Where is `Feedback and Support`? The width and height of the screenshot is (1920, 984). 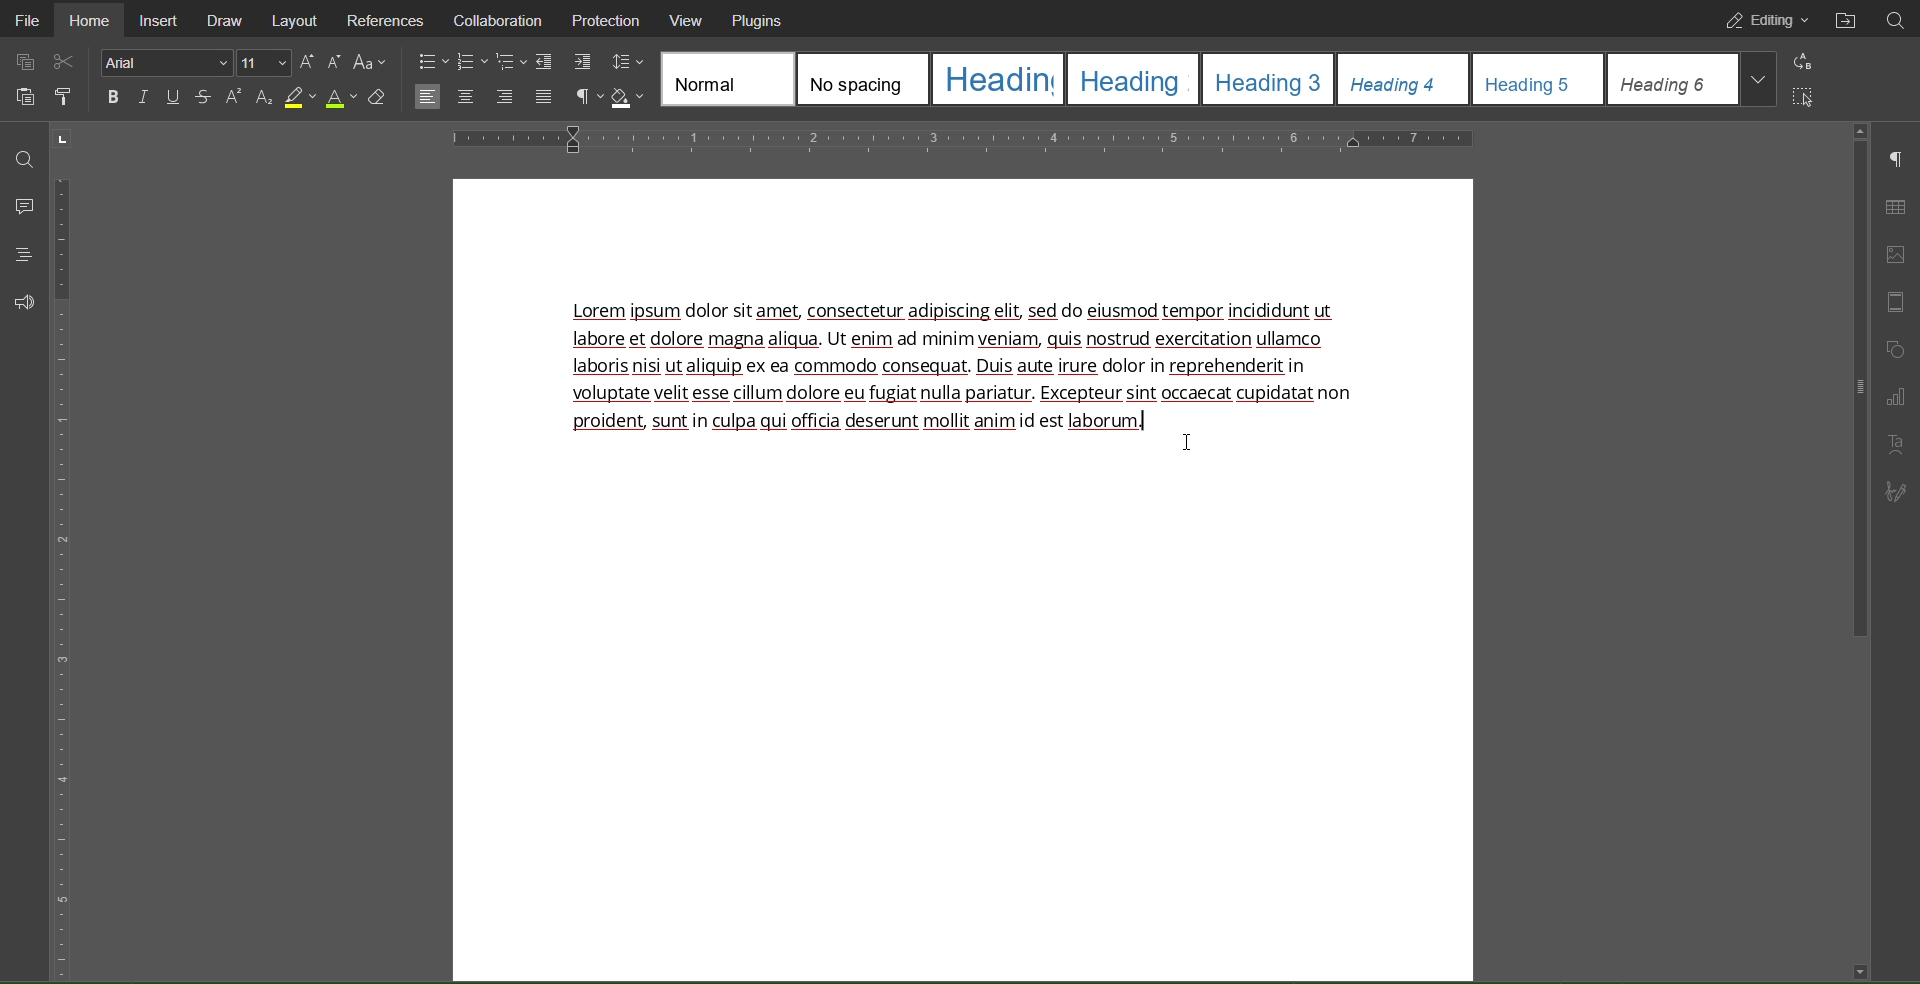 Feedback and Support is located at coordinates (22, 302).